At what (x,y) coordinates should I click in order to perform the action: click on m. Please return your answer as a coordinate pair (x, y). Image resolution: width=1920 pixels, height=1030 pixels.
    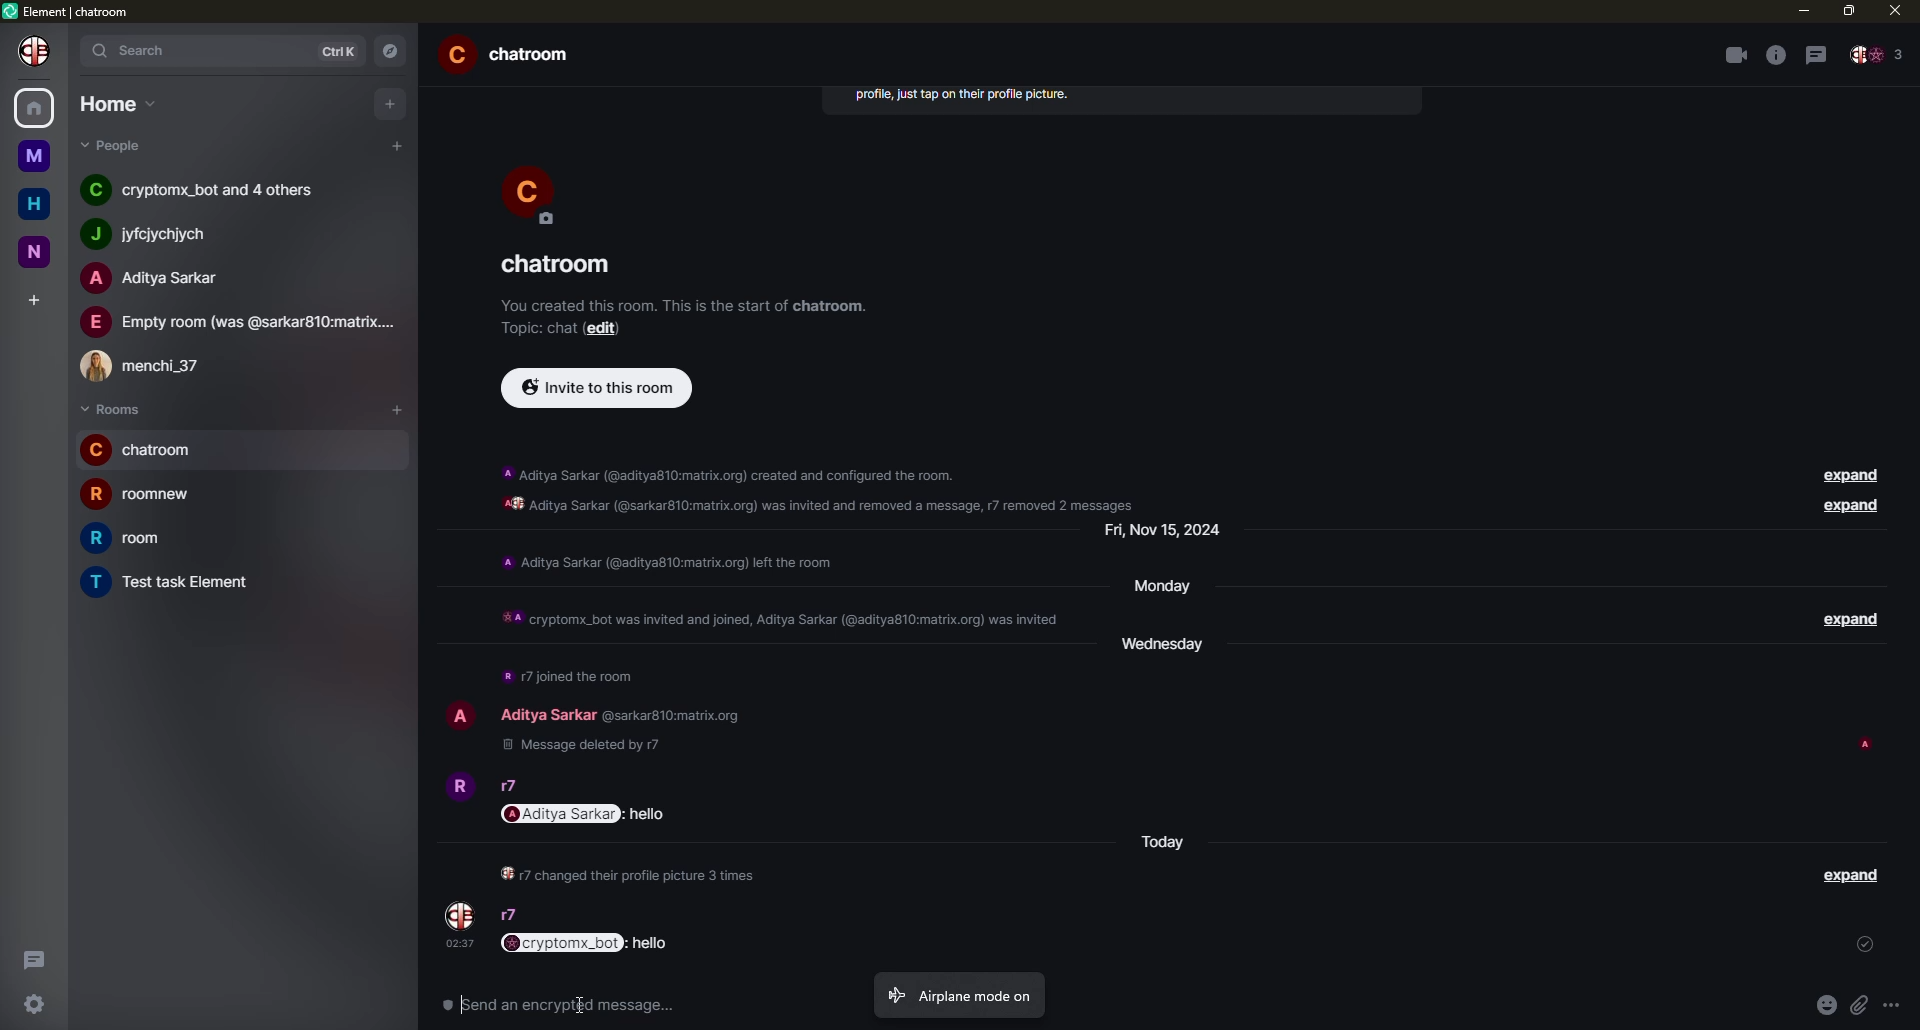
    Looking at the image, I should click on (35, 155).